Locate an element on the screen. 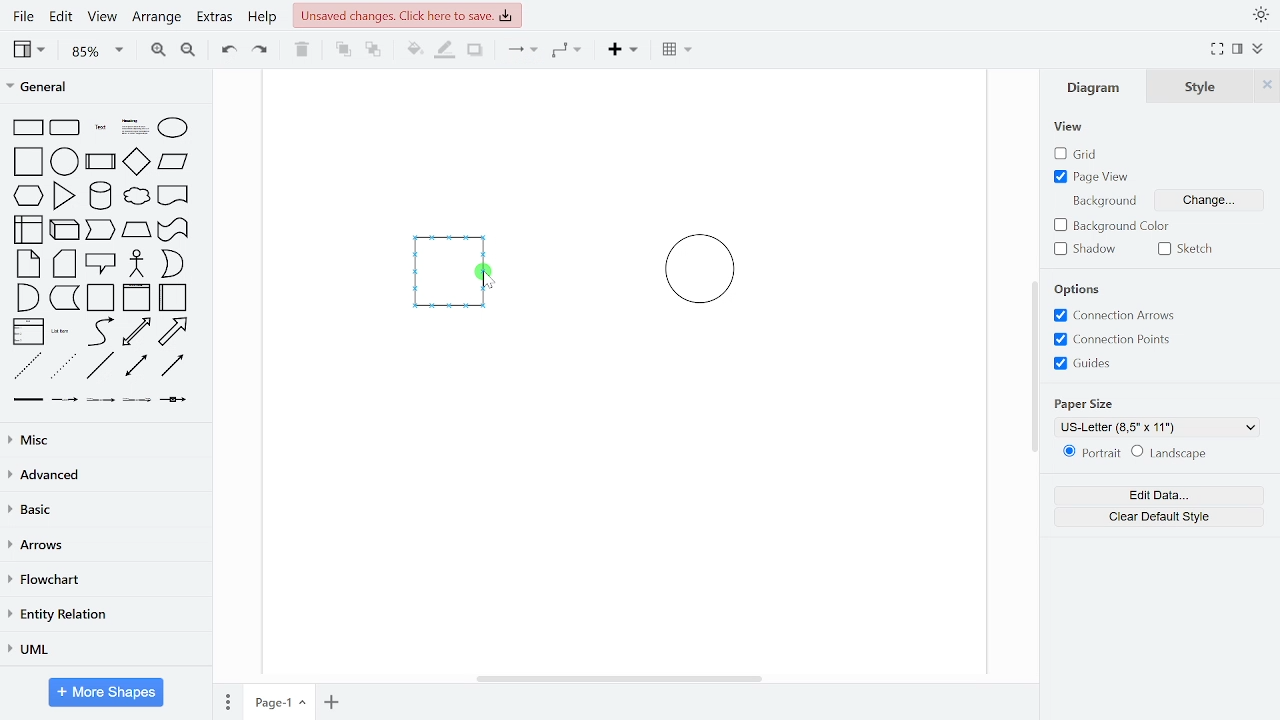  Vertical scrollbar is located at coordinates (1037, 369).